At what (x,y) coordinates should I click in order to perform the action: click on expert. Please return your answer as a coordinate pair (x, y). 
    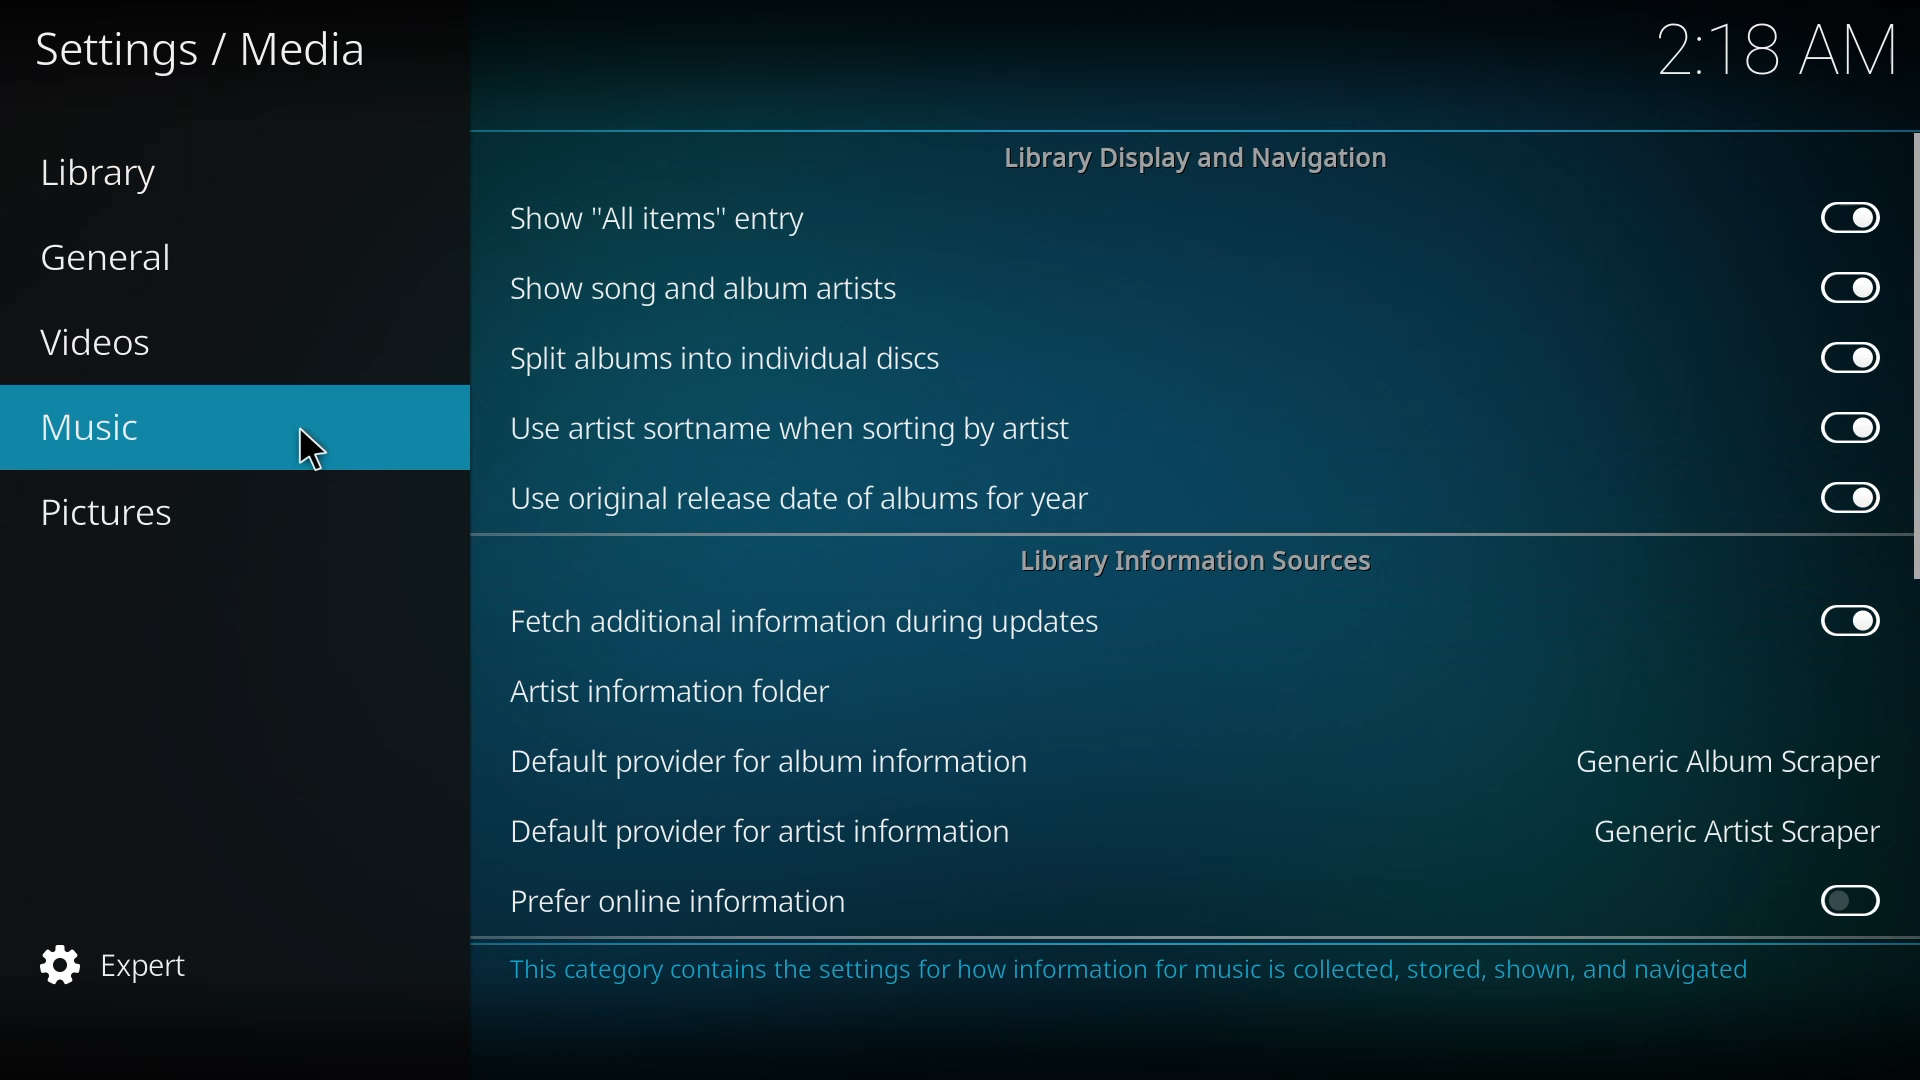
    Looking at the image, I should click on (116, 964).